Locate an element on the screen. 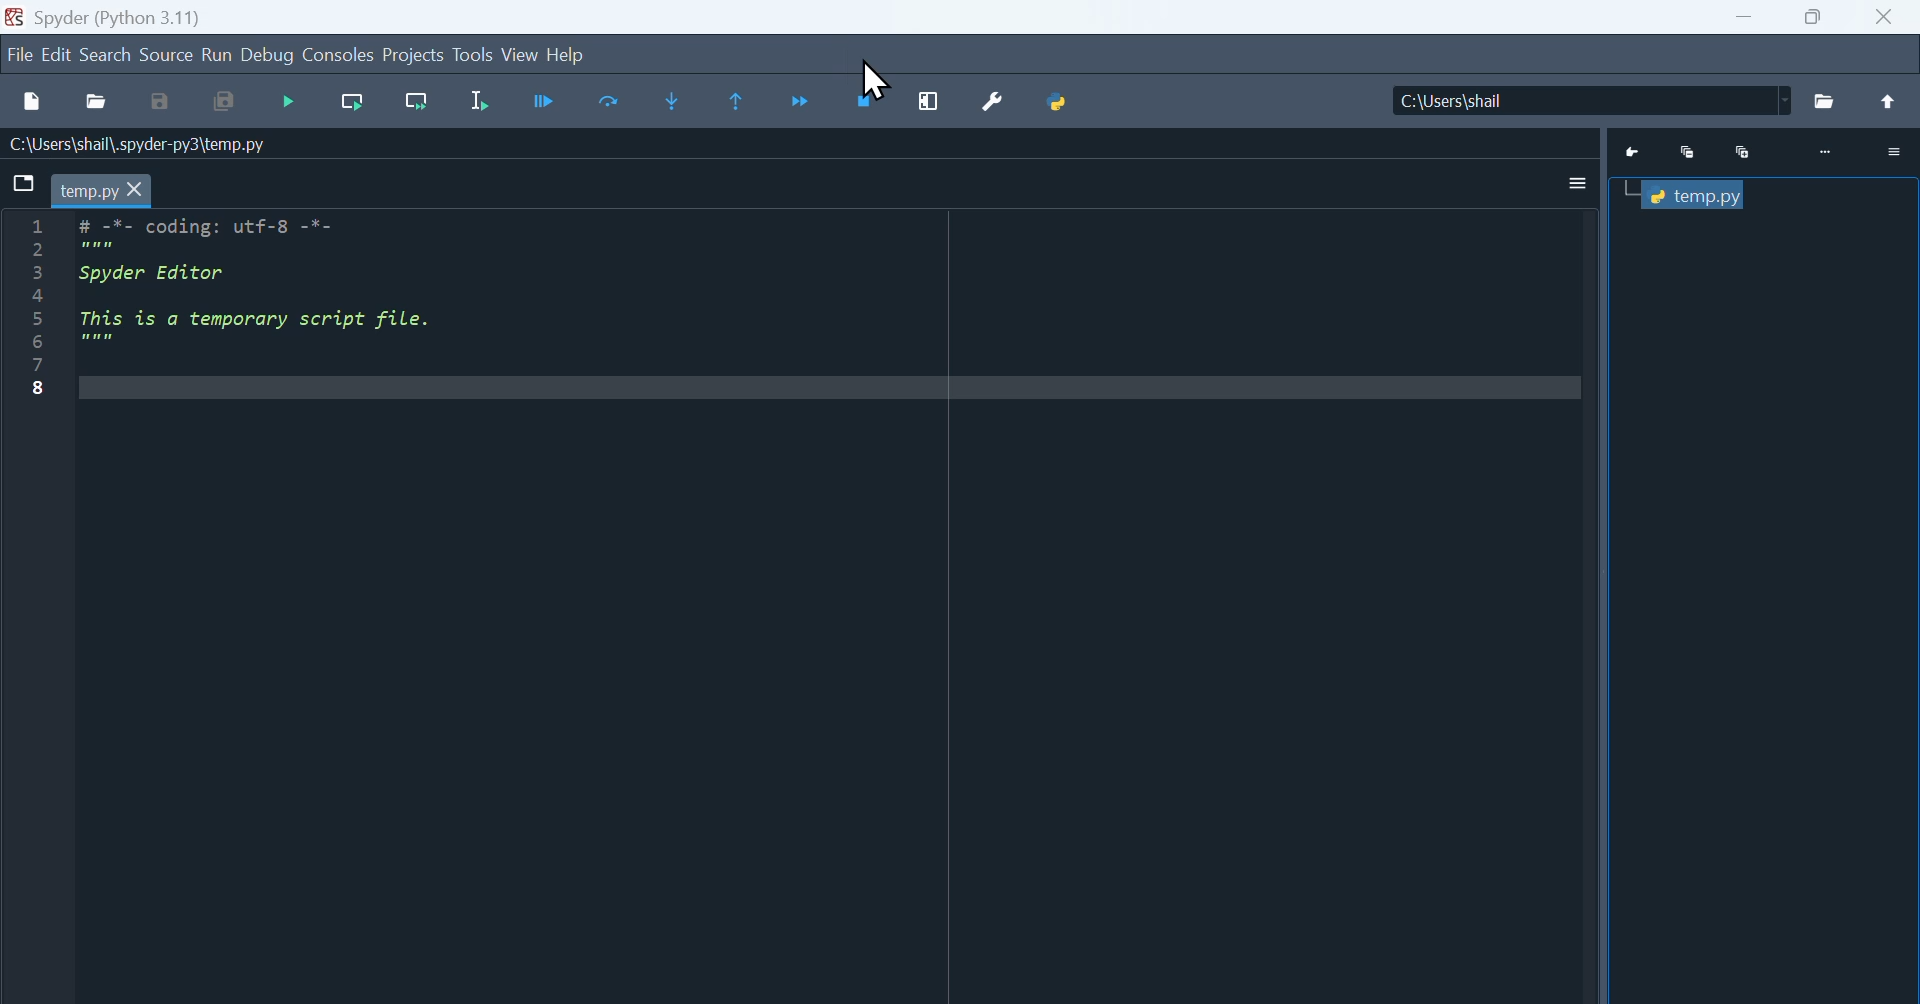 This screenshot has height=1004, width=1920. cursor is located at coordinates (135, 191).